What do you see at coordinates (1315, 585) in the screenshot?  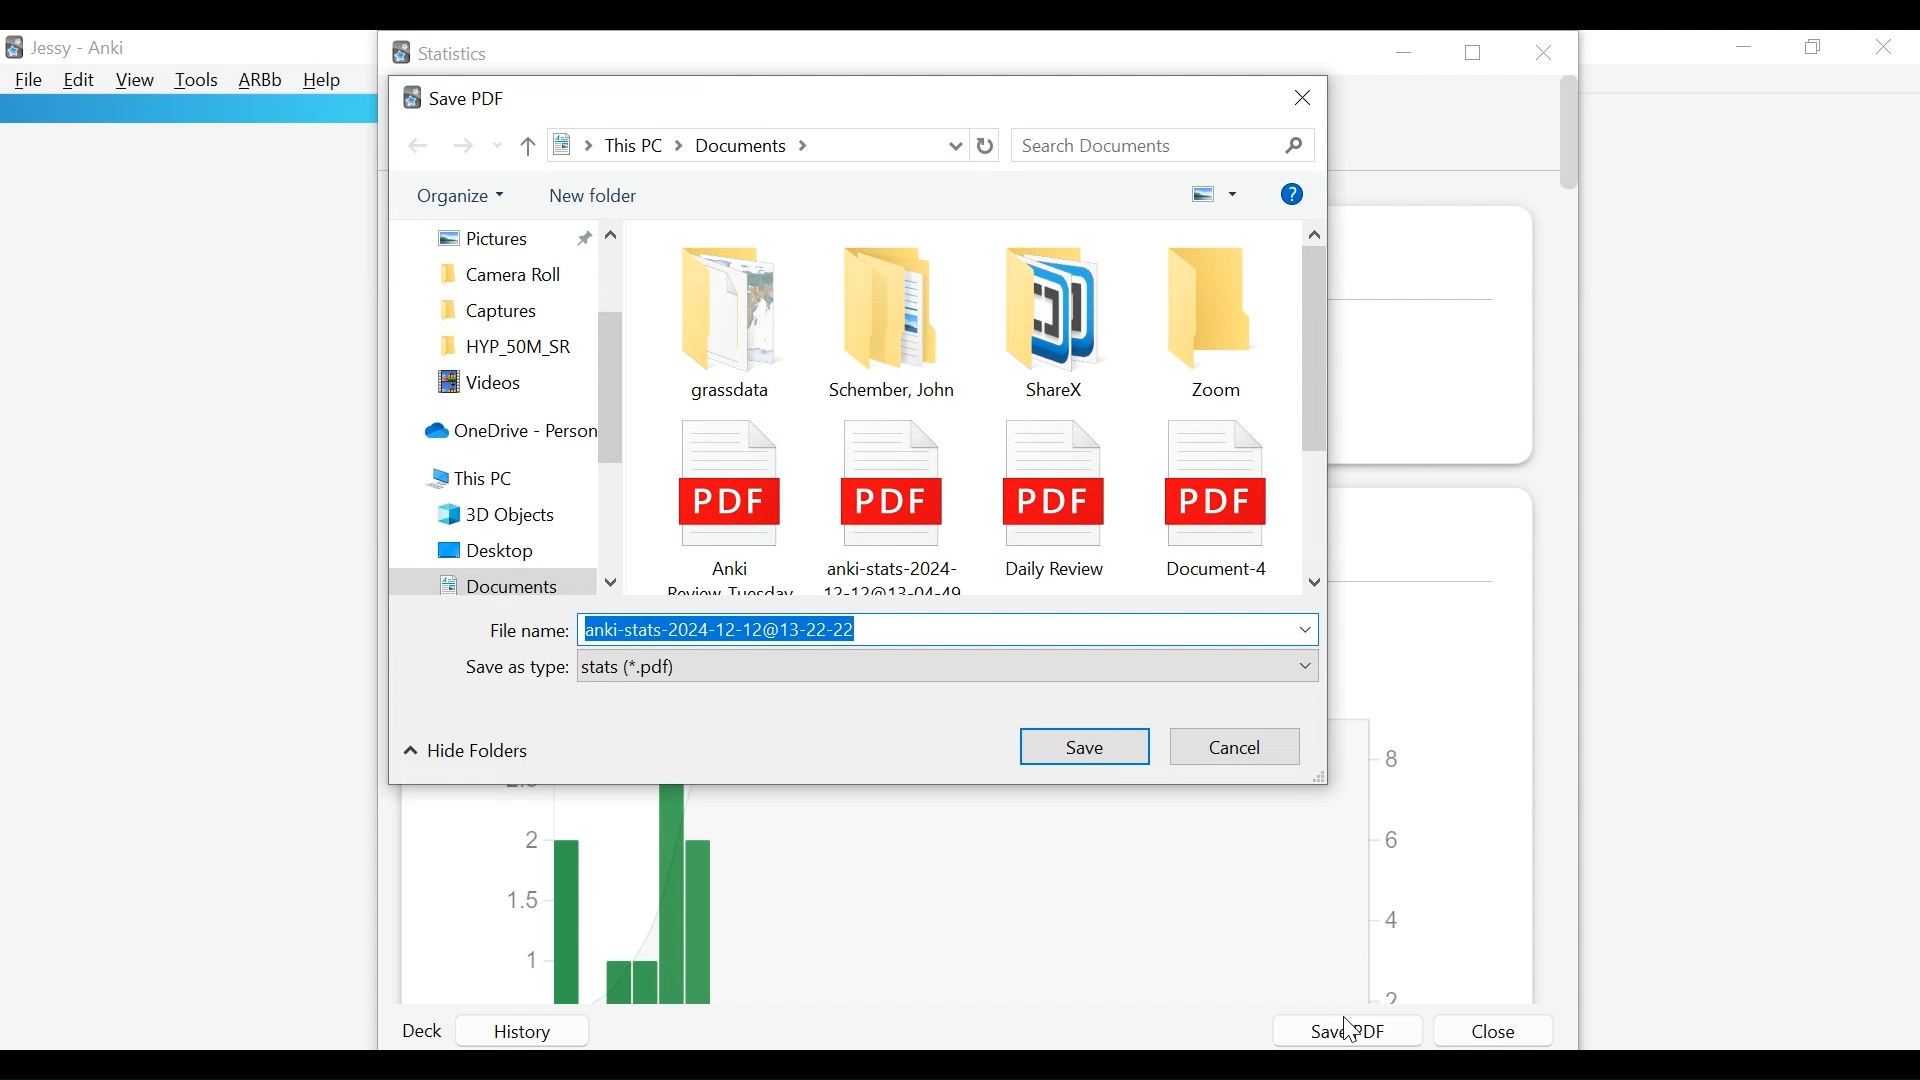 I see `Scroll down` at bounding box center [1315, 585].